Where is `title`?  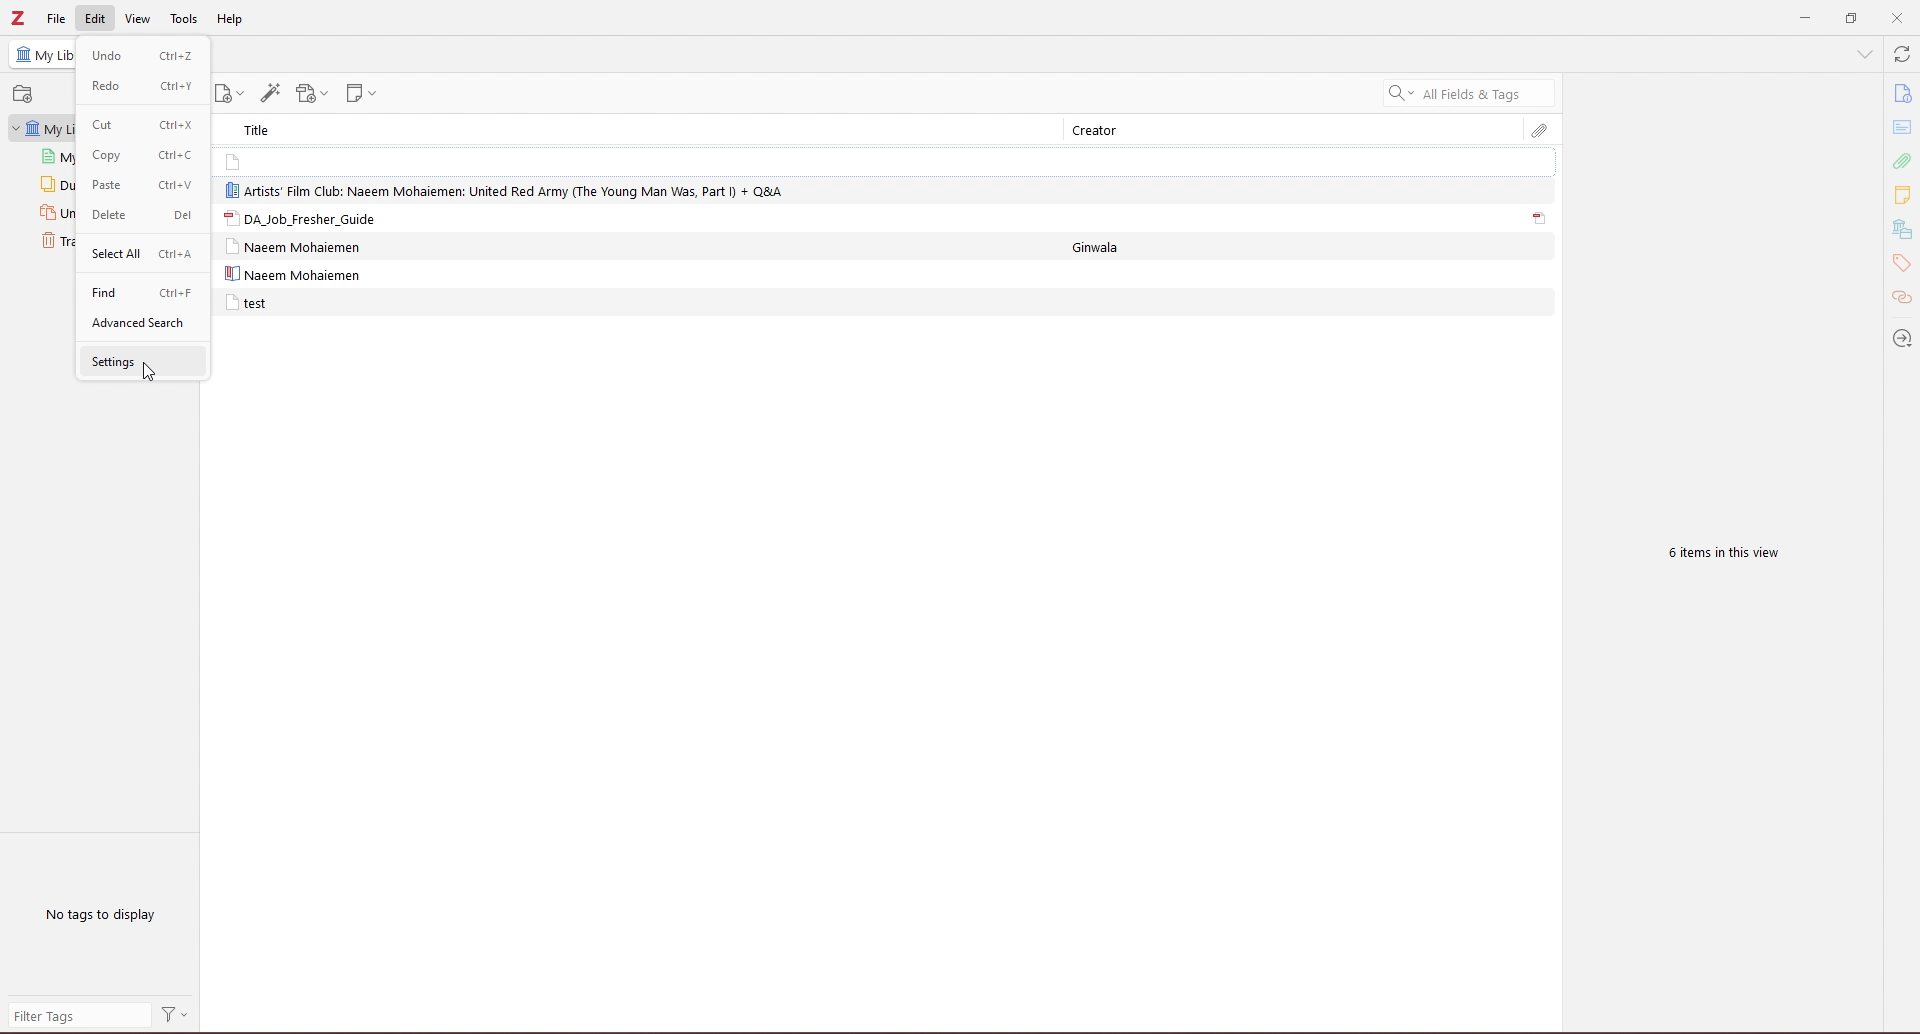 title is located at coordinates (264, 129).